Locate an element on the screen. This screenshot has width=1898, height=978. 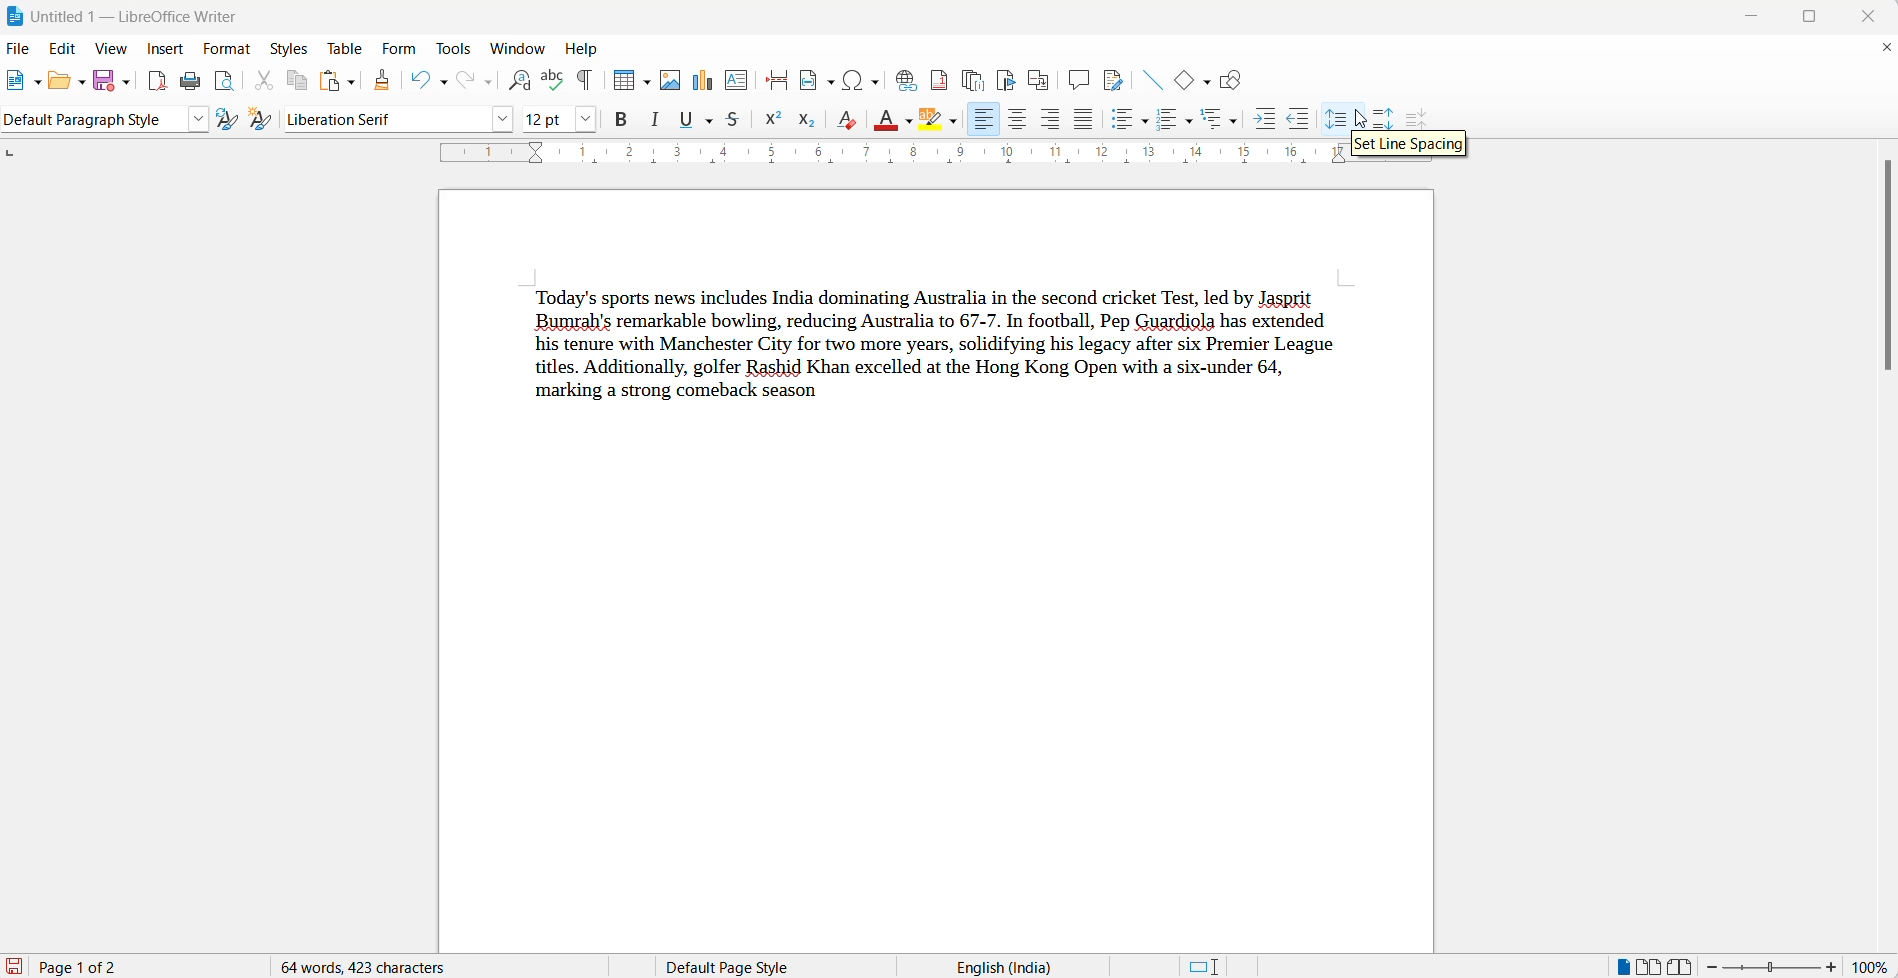
toggle print preview is located at coordinates (225, 80).